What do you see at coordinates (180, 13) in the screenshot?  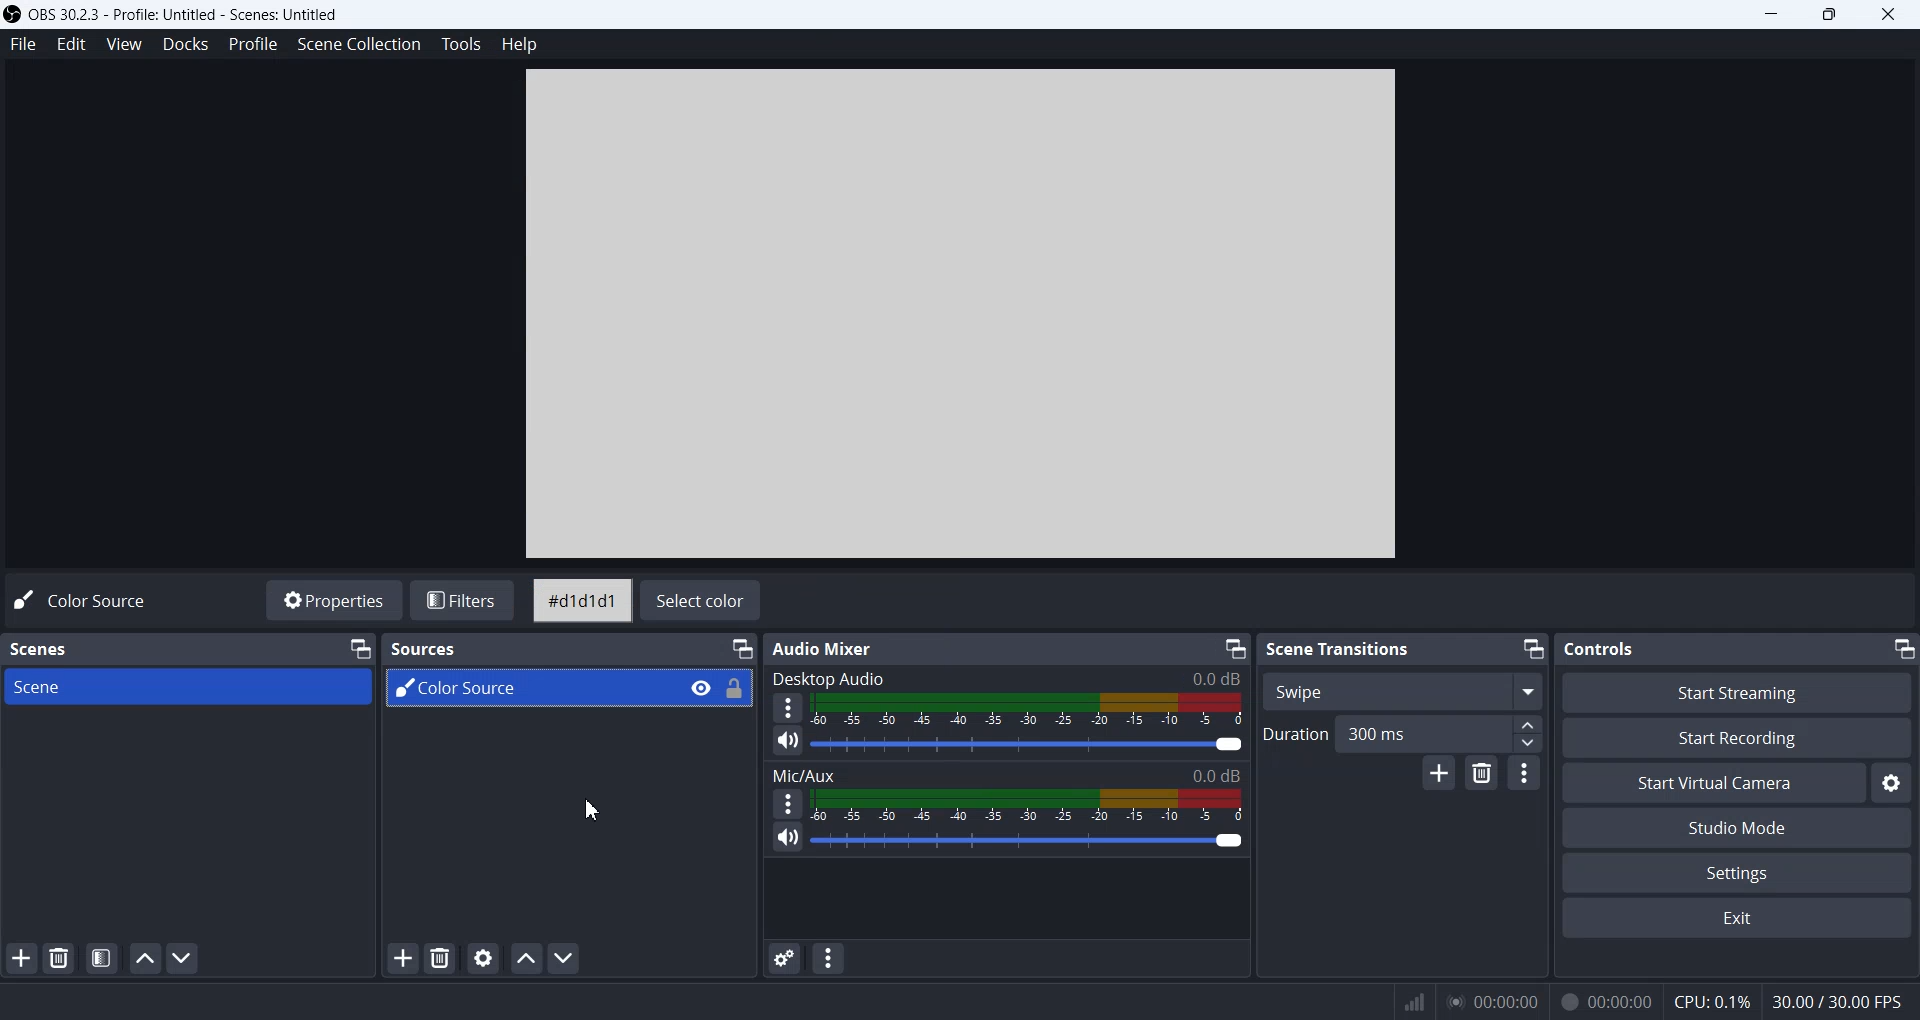 I see `) OBS 30.2.3 - Profile: Untitled - Scenes: Untitled` at bounding box center [180, 13].